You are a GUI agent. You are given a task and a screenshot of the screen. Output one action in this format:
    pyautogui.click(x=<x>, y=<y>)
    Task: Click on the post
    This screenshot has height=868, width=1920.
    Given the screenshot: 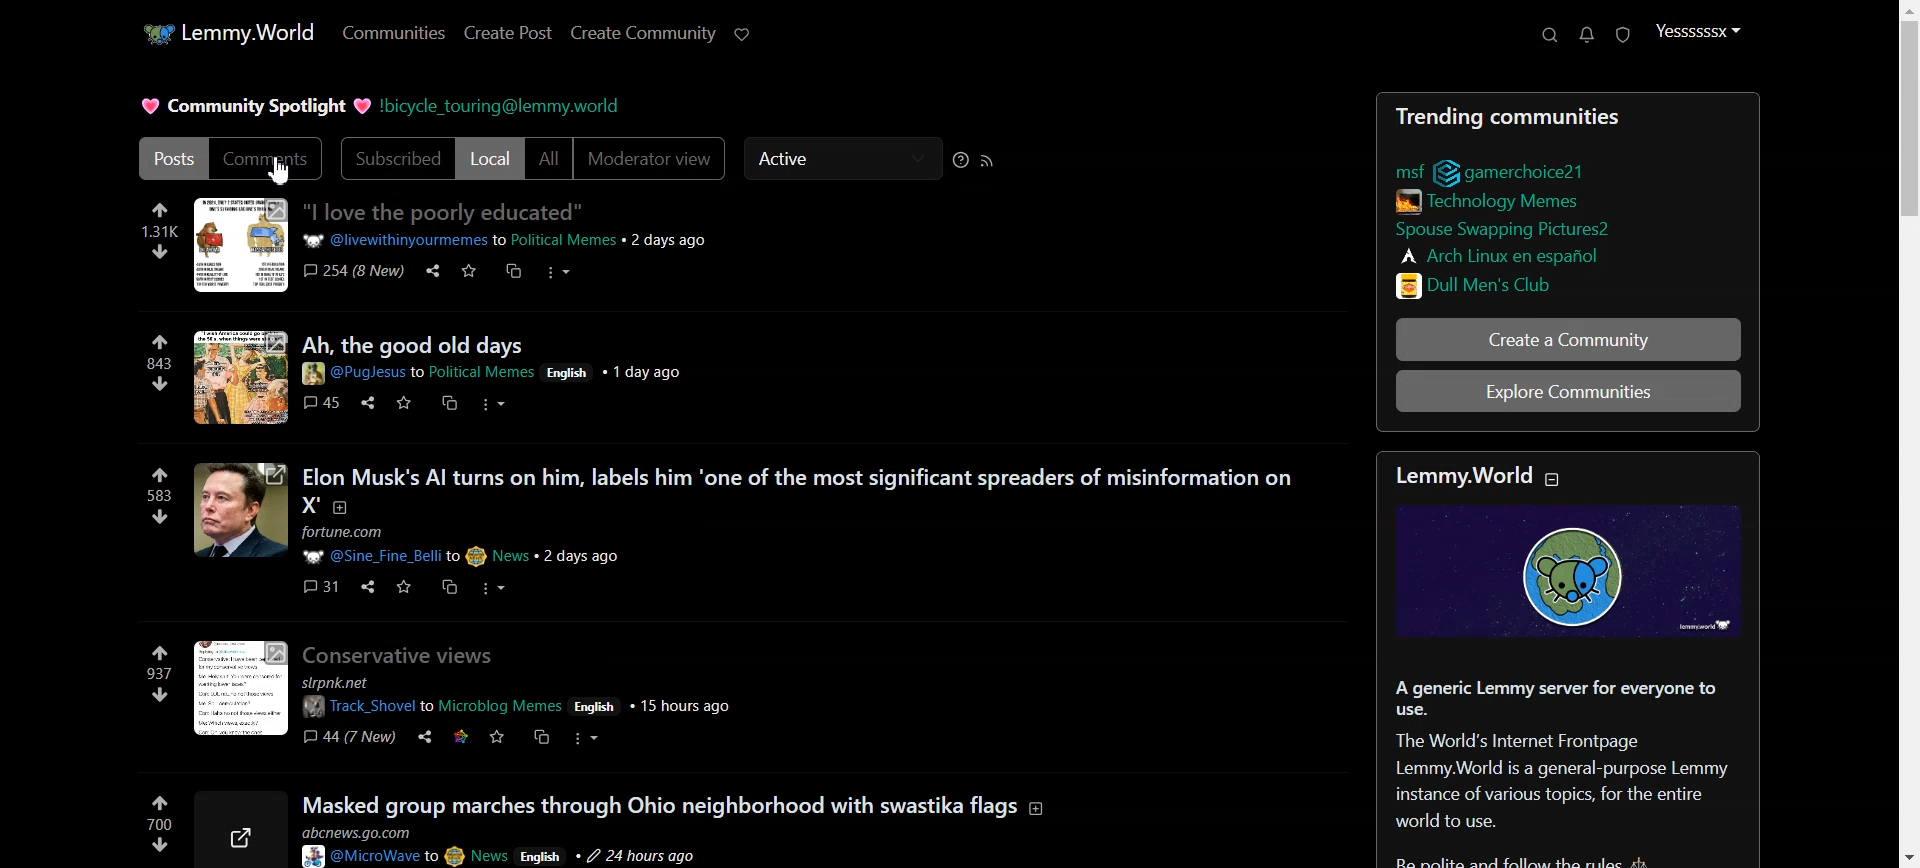 What is the action you would take?
    pyautogui.click(x=404, y=657)
    